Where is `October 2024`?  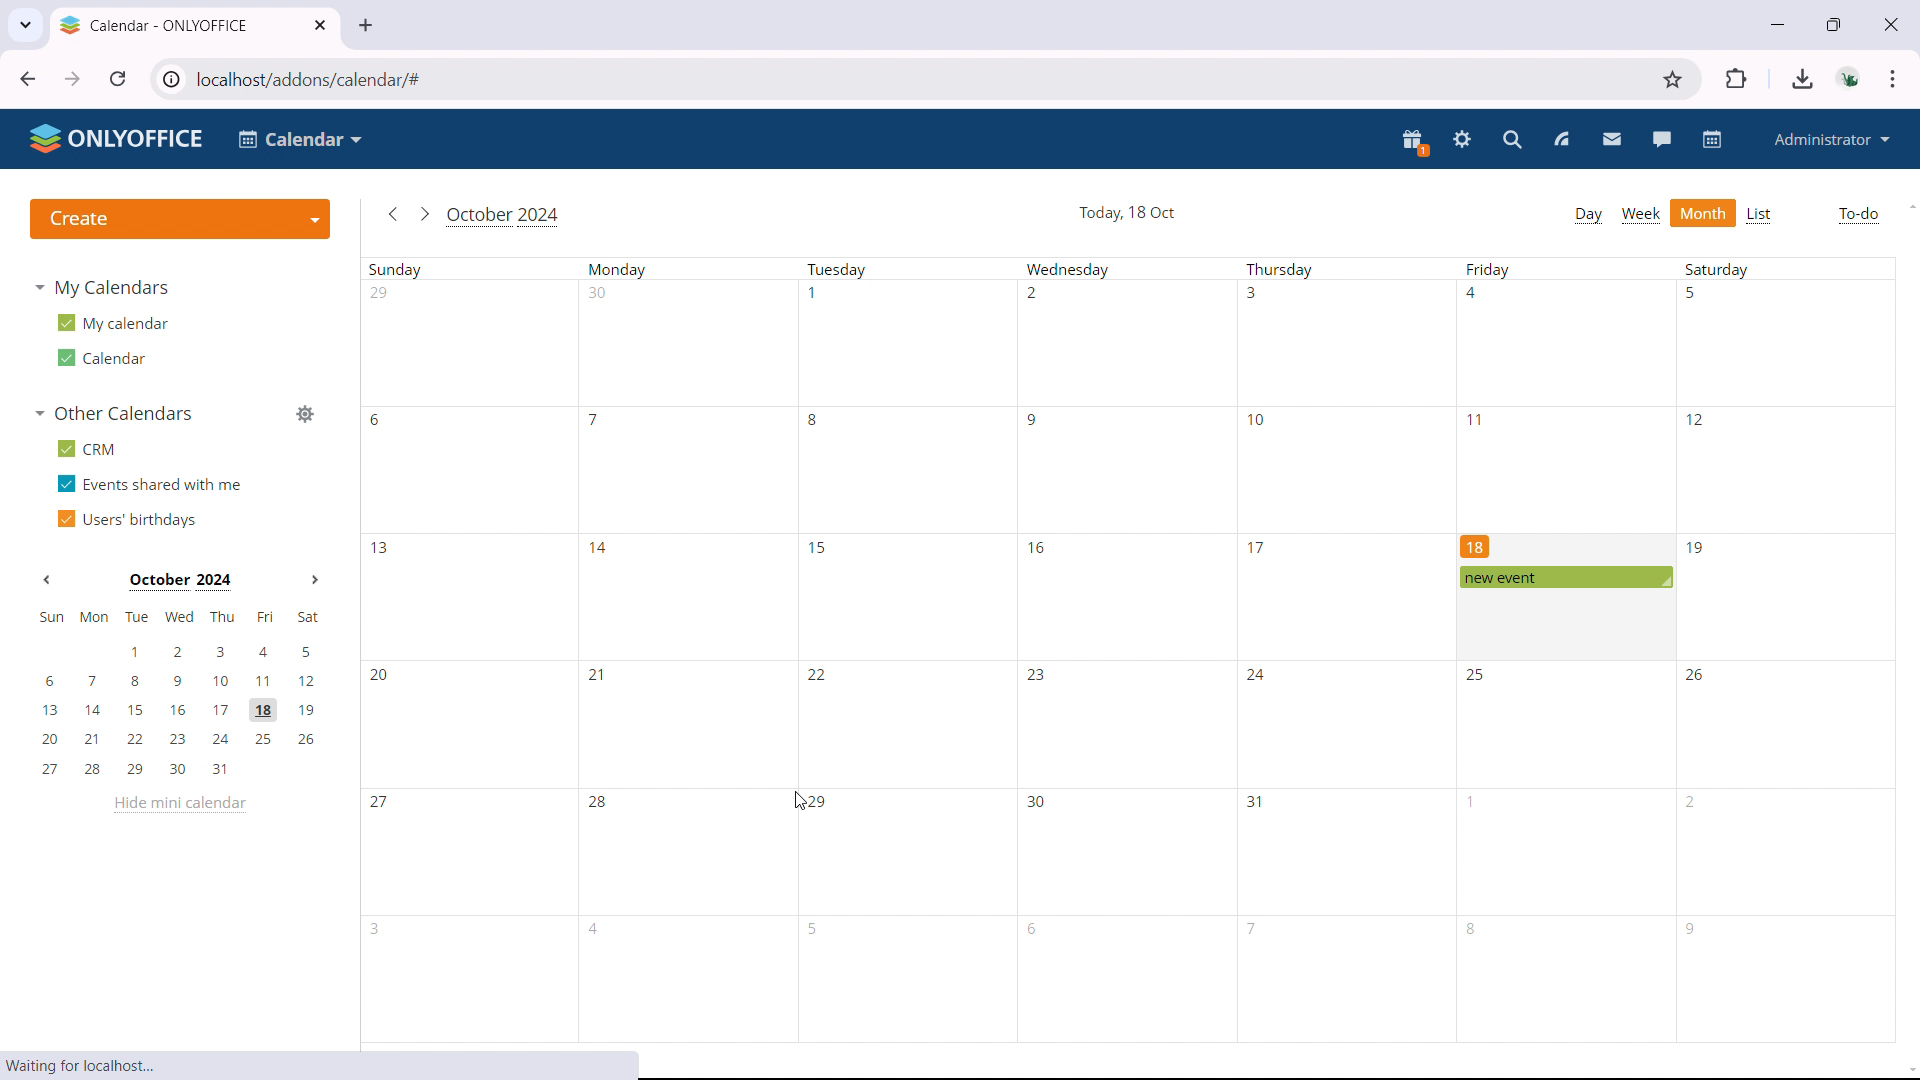 October 2024 is located at coordinates (506, 218).